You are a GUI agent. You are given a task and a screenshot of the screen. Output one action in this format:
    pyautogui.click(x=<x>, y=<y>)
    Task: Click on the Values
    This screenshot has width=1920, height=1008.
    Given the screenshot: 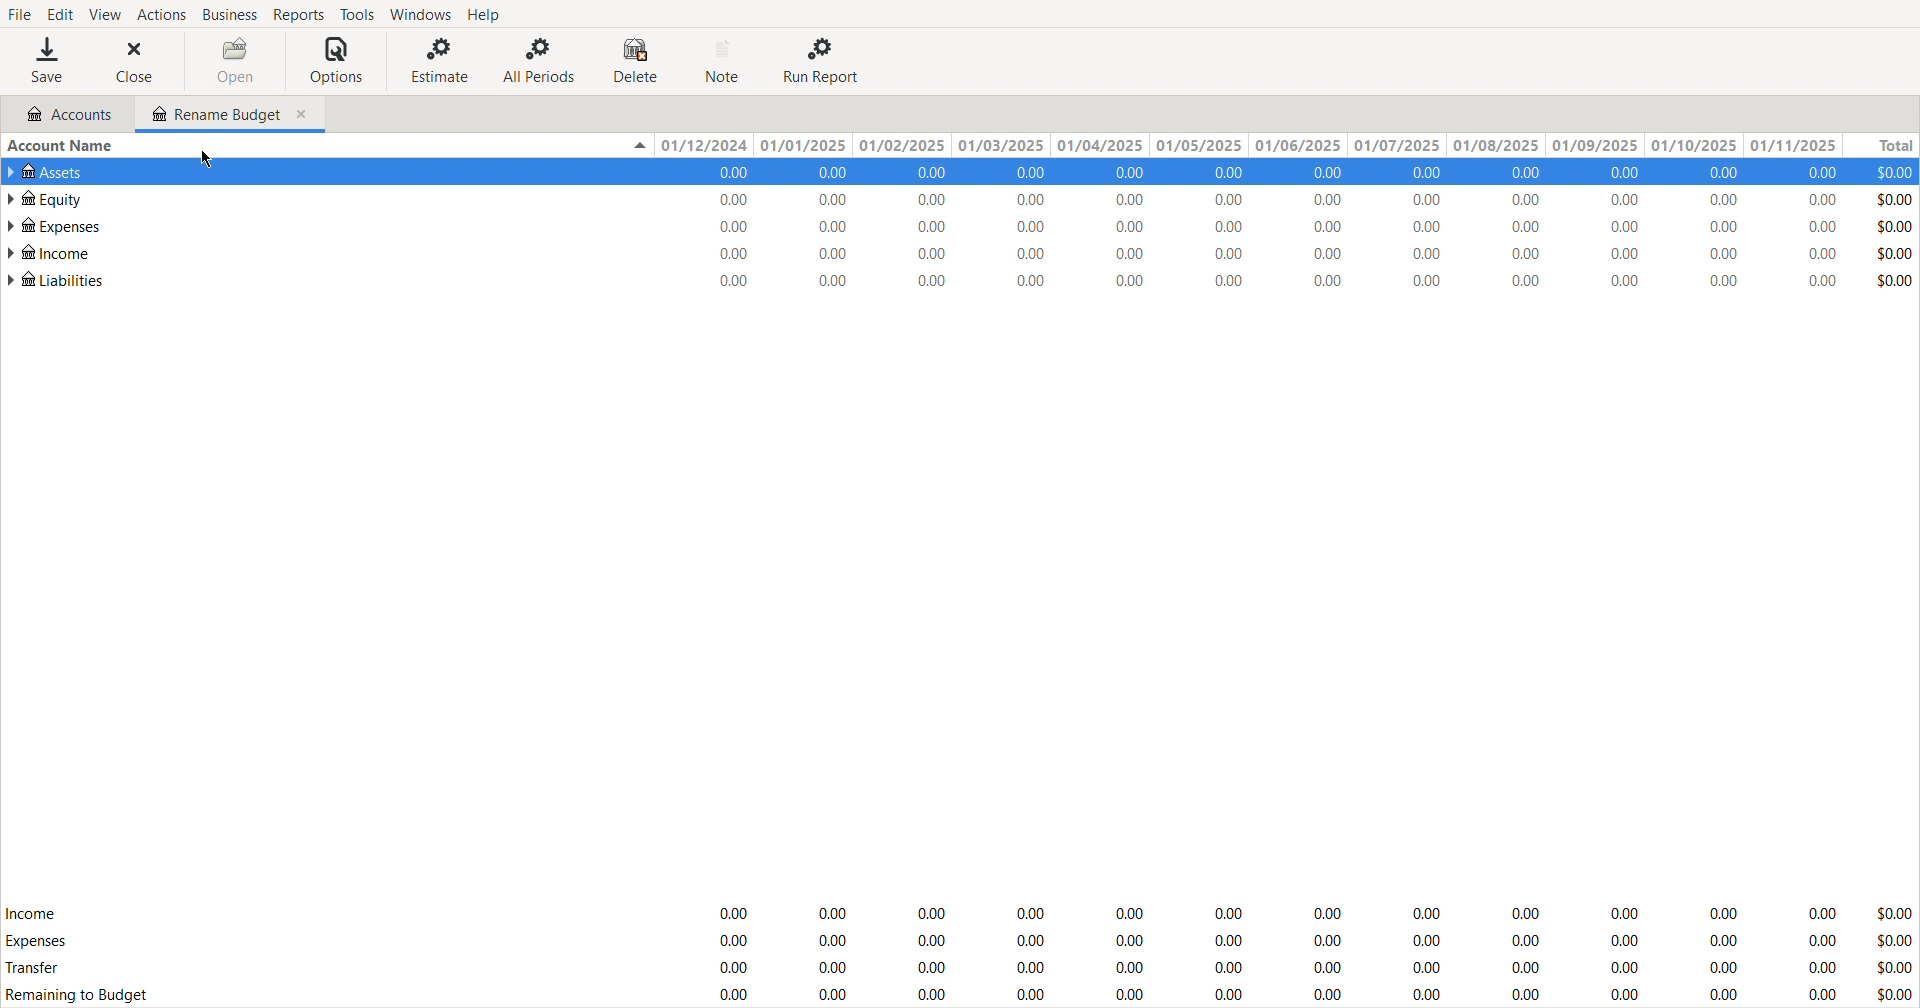 What is the action you would take?
    pyautogui.click(x=1309, y=949)
    